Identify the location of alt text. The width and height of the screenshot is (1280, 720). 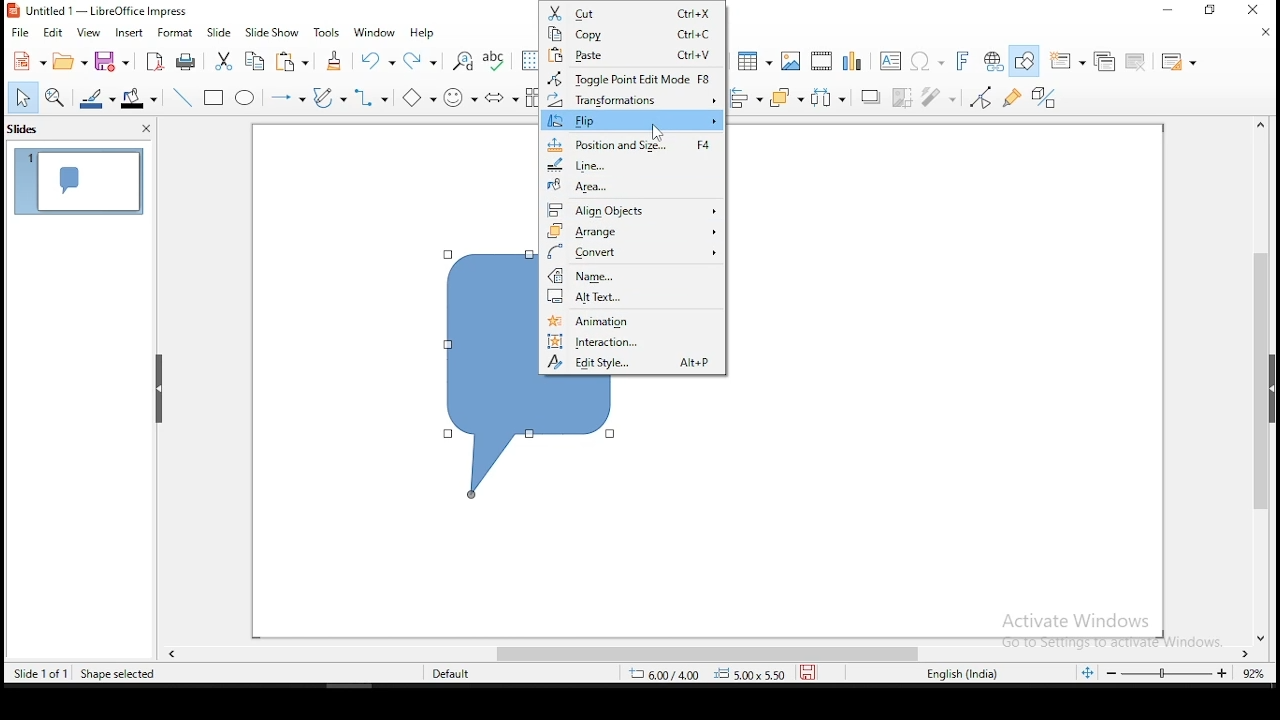
(634, 297).